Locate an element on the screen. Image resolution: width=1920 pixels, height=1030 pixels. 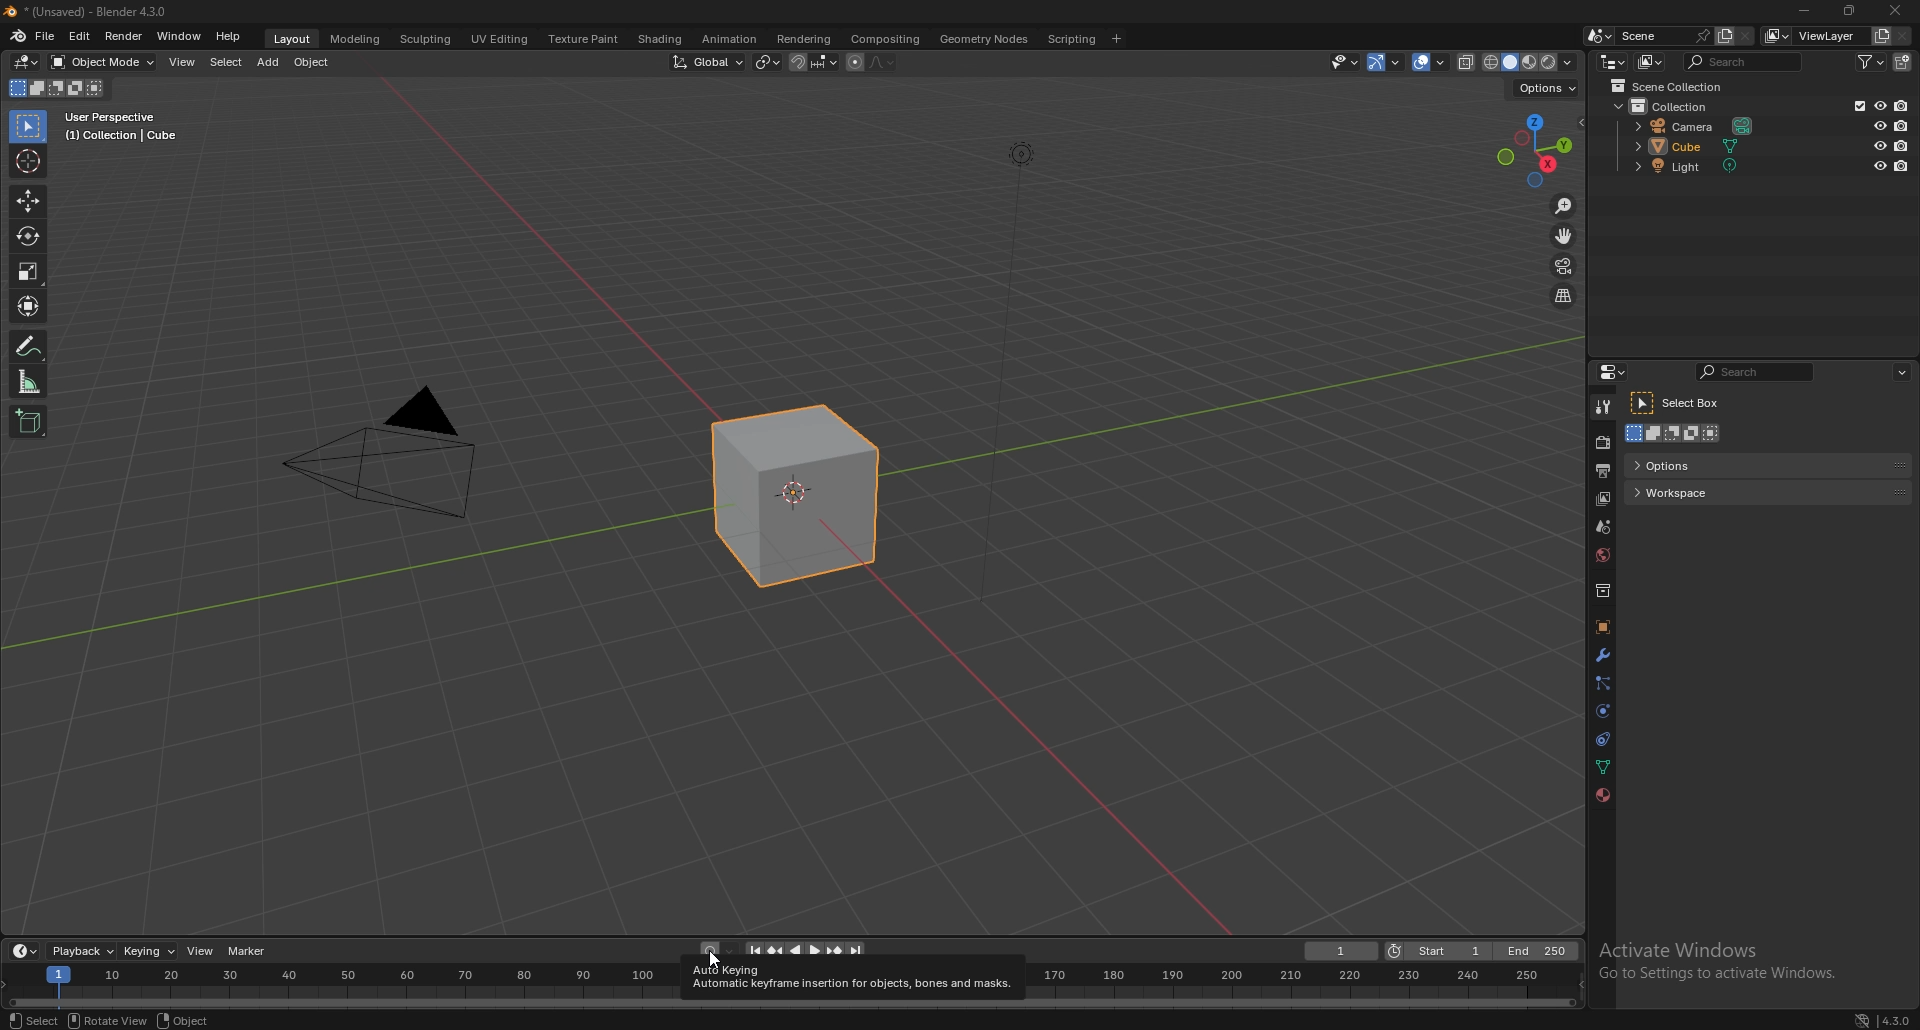
modeling is located at coordinates (357, 40).